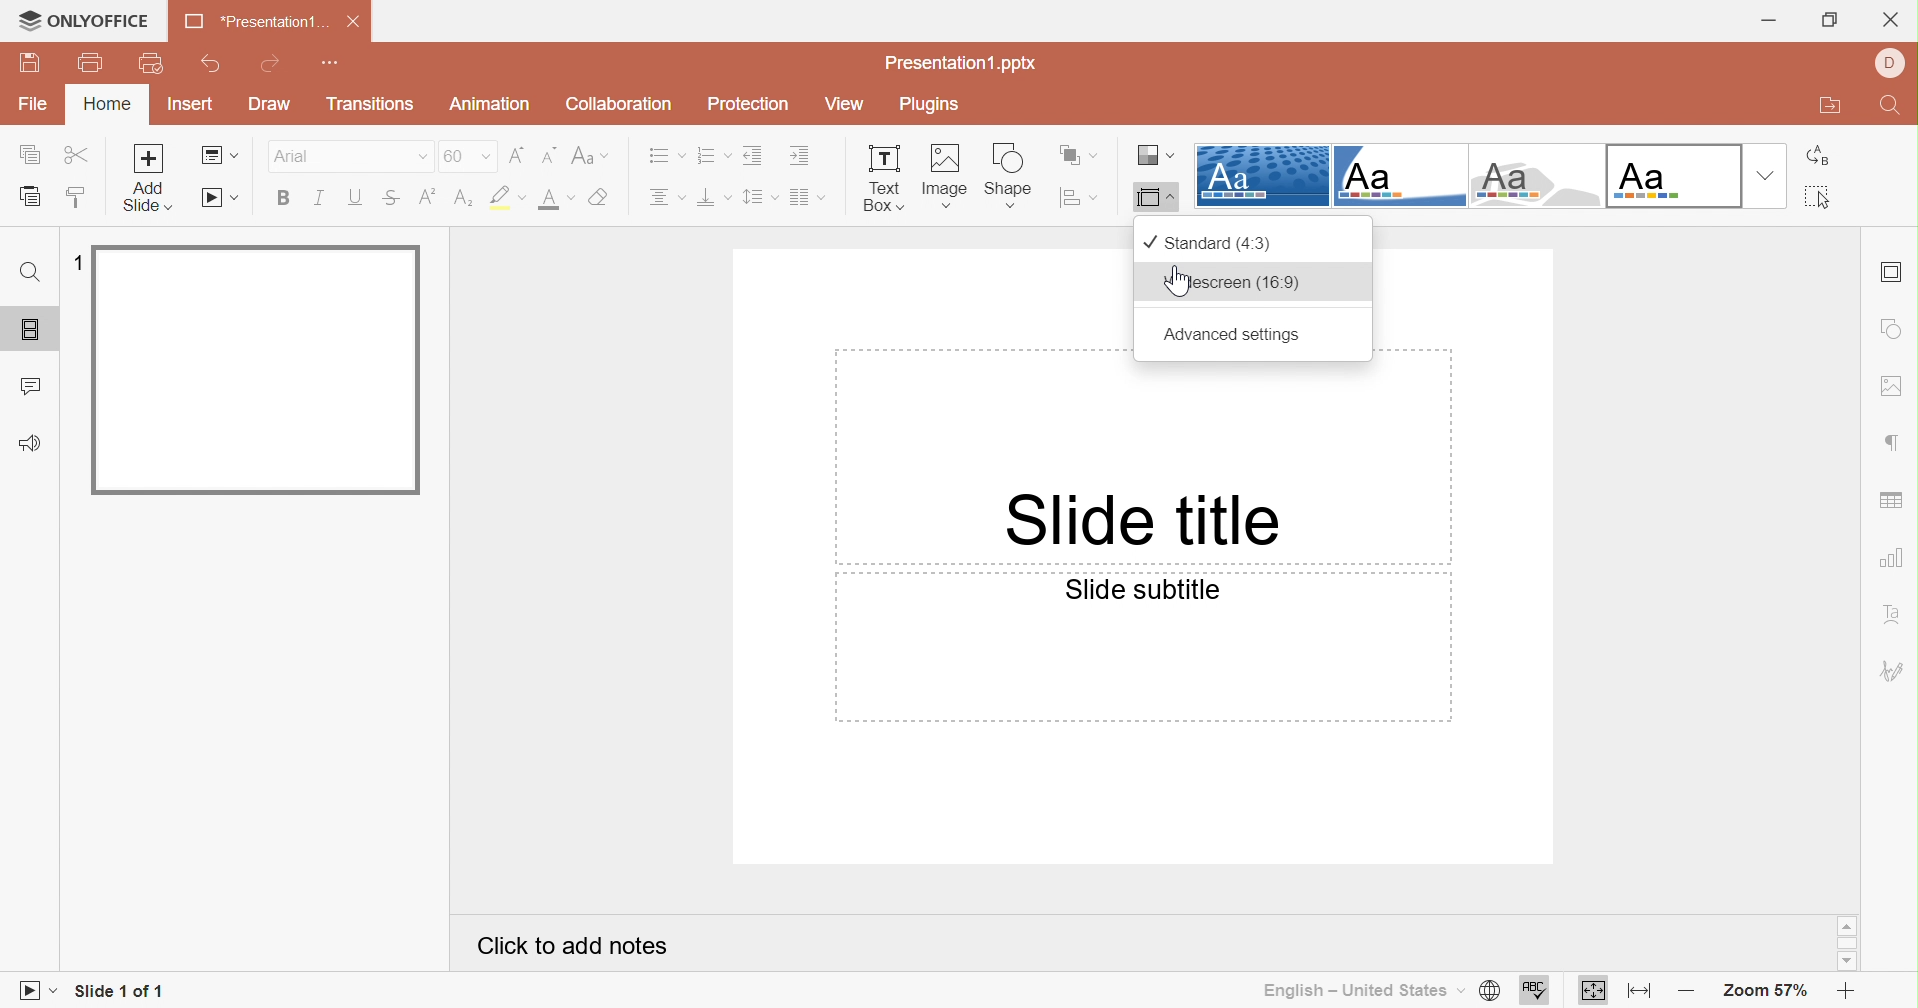 This screenshot has width=1918, height=1008. I want to click on Widescreen (16:9), so click(1231, 282).